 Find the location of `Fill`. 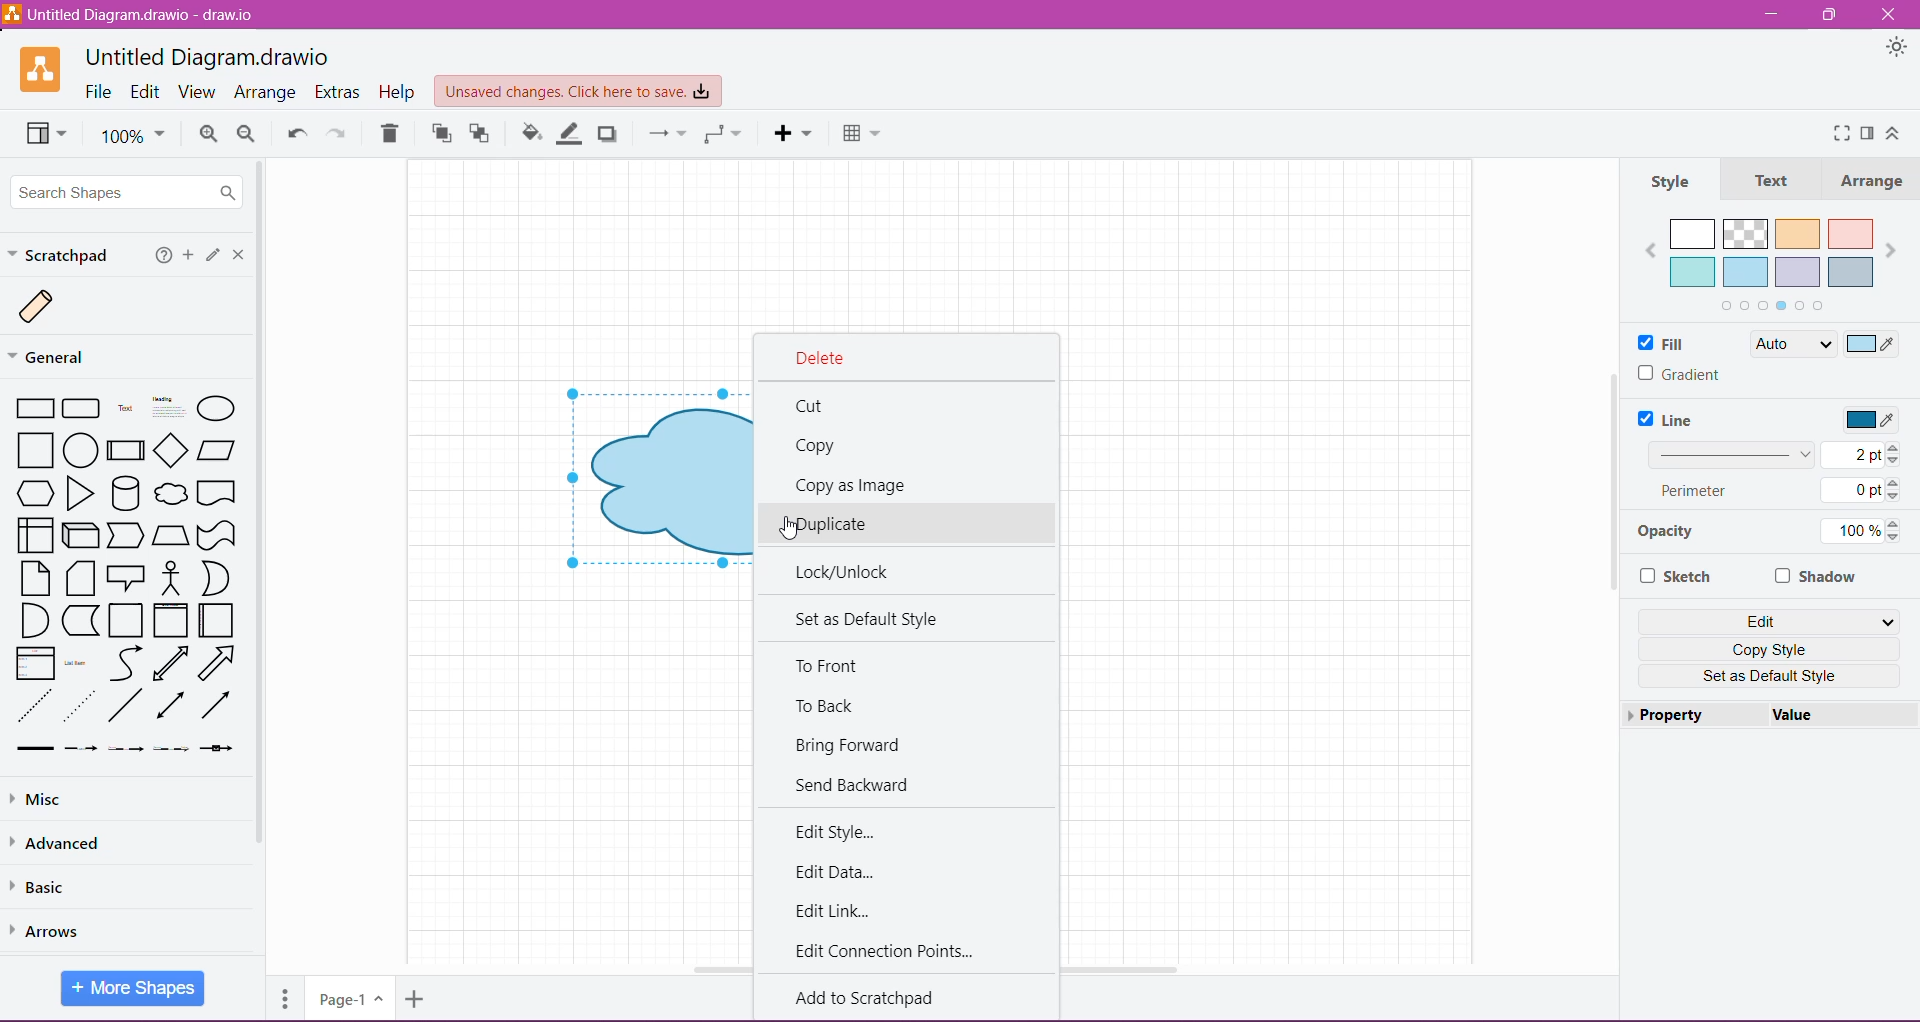

Fill is located at coordinates (1667, 344).